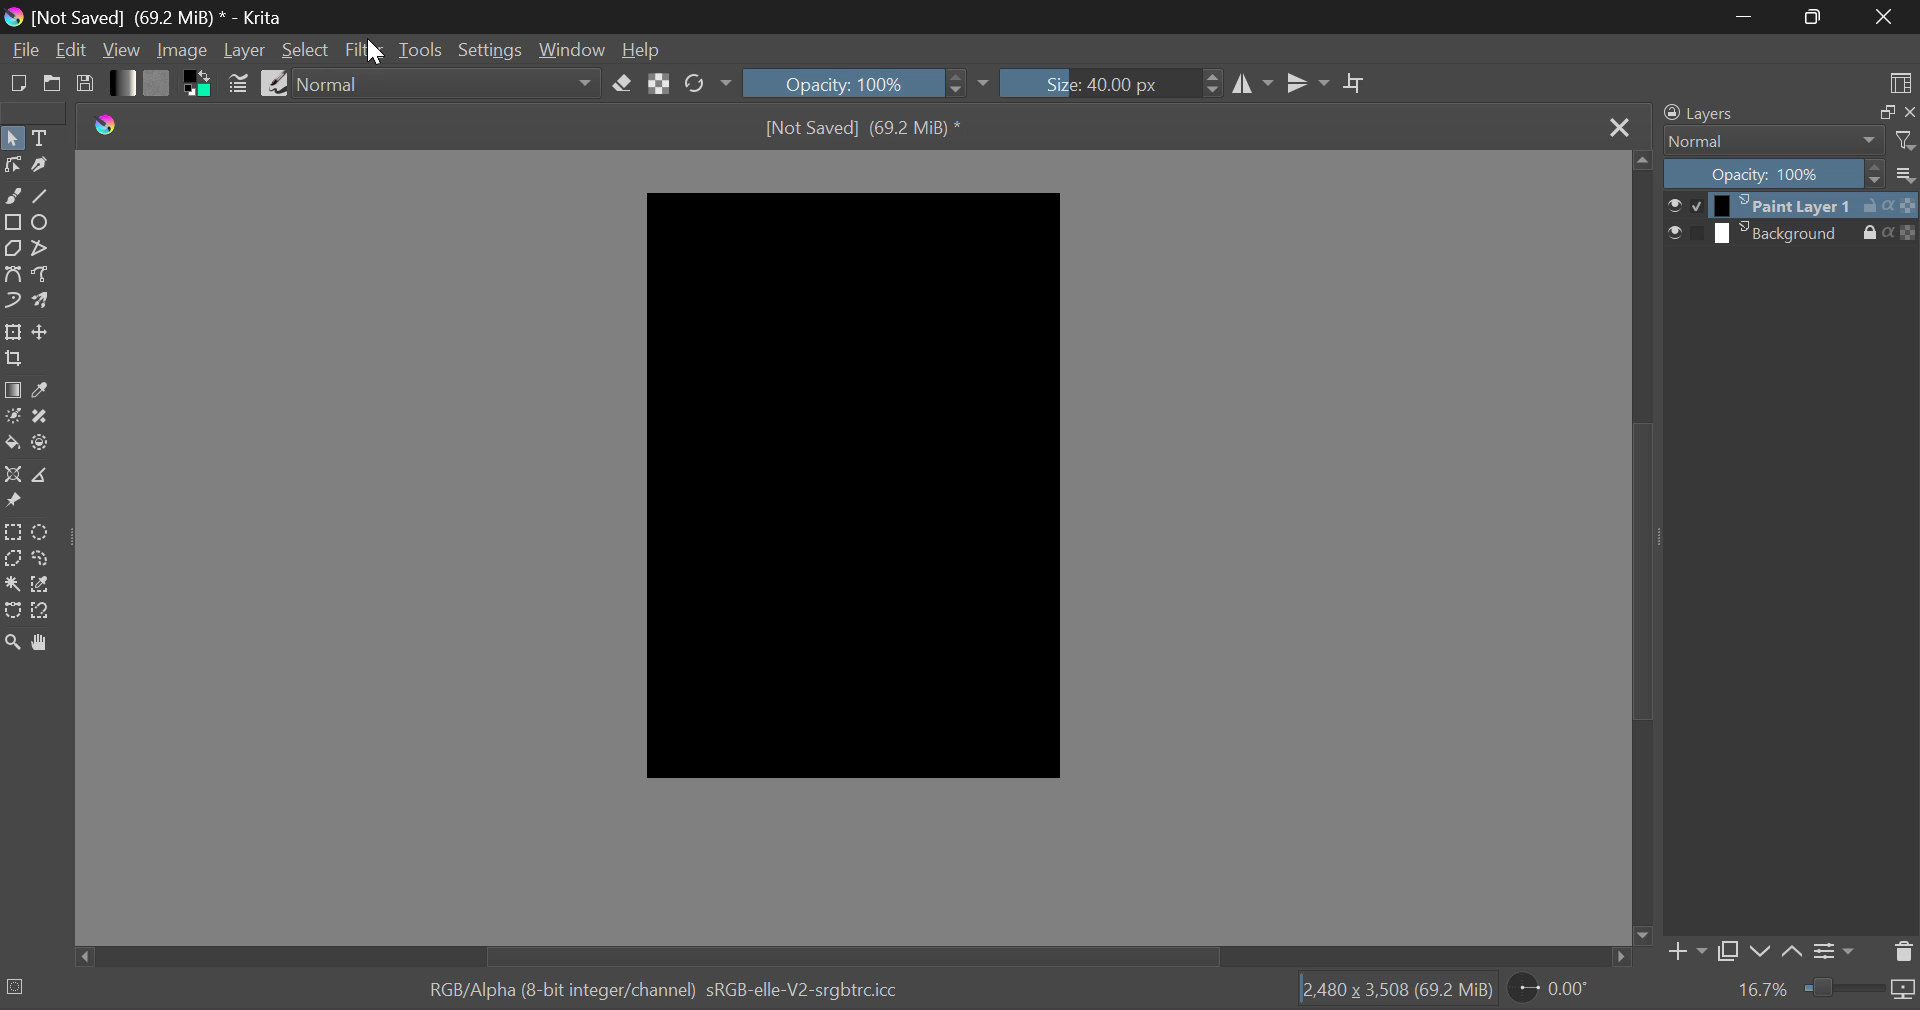 Image resolution: width=1920 pixels, height=1010 pixels. I want to click on Crop, so click(1355, 84).